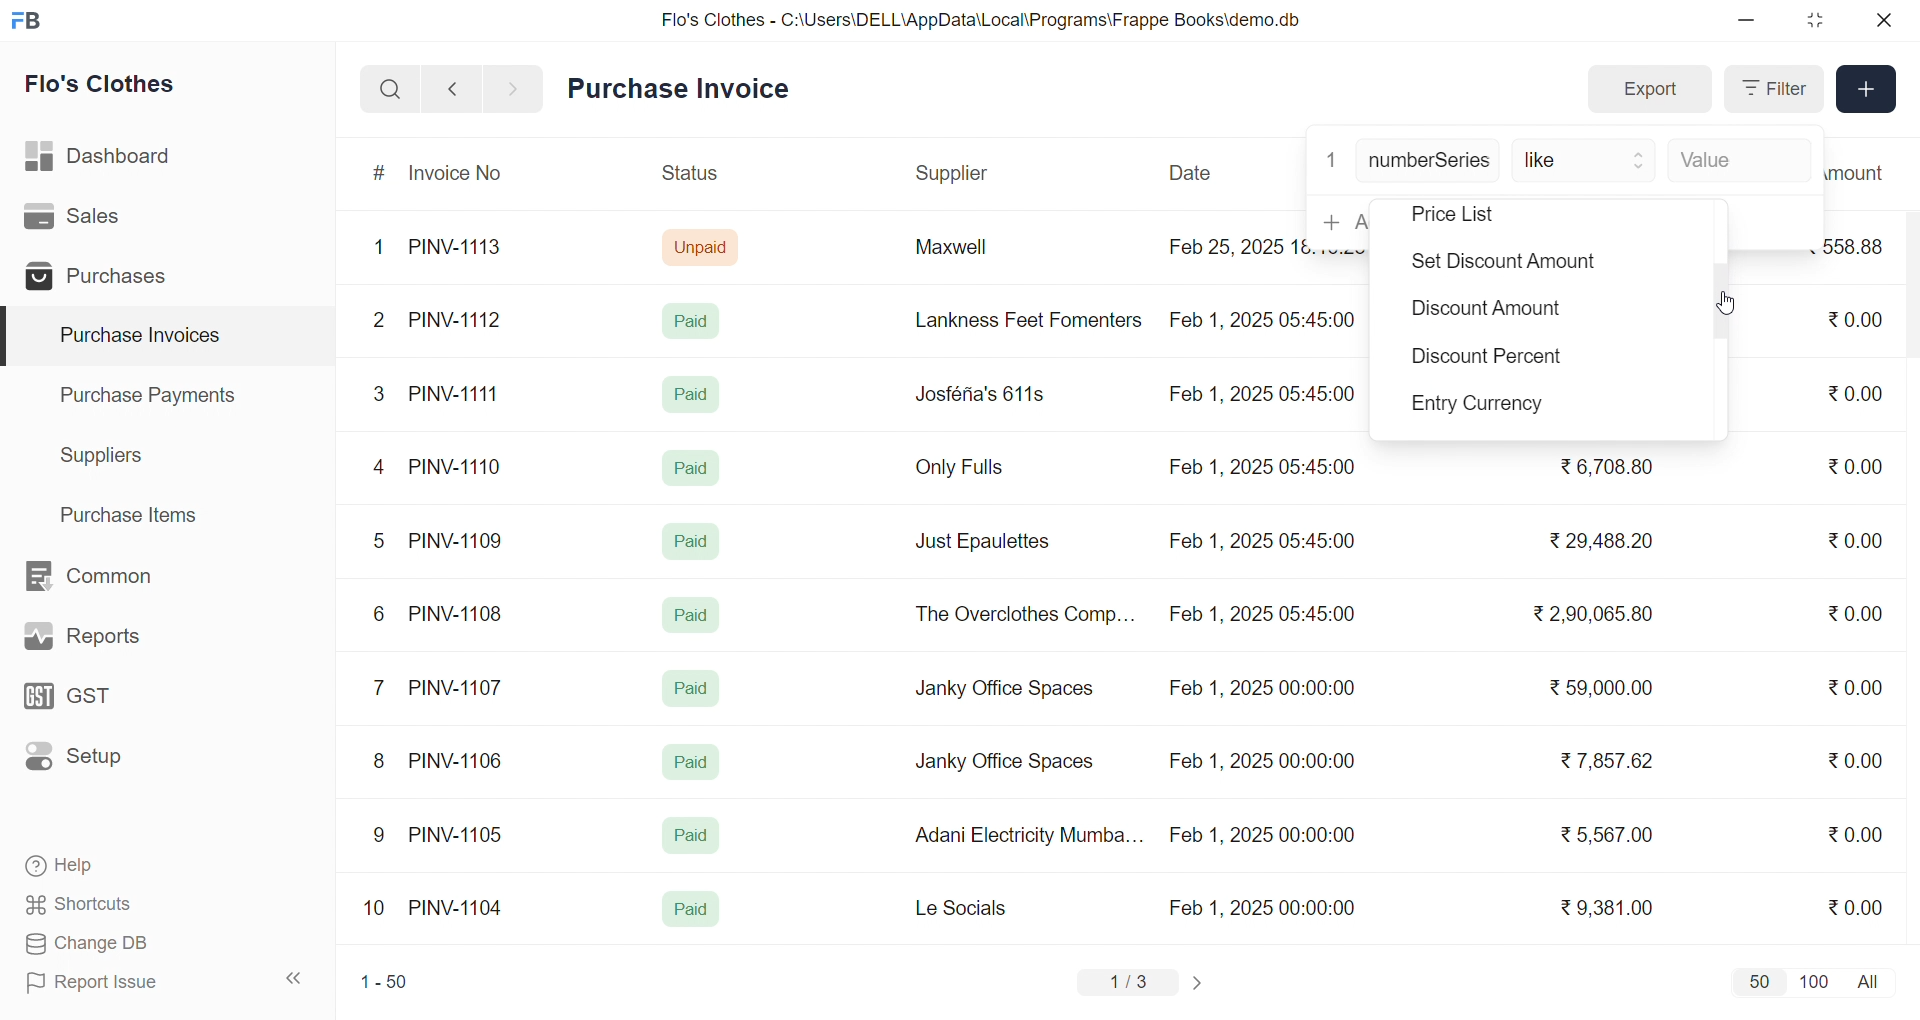 This screenshot has height=1020, width=1920. Describe the element at coordinates (974, 254) in the screenshot. I see `Maxwell` at that location.